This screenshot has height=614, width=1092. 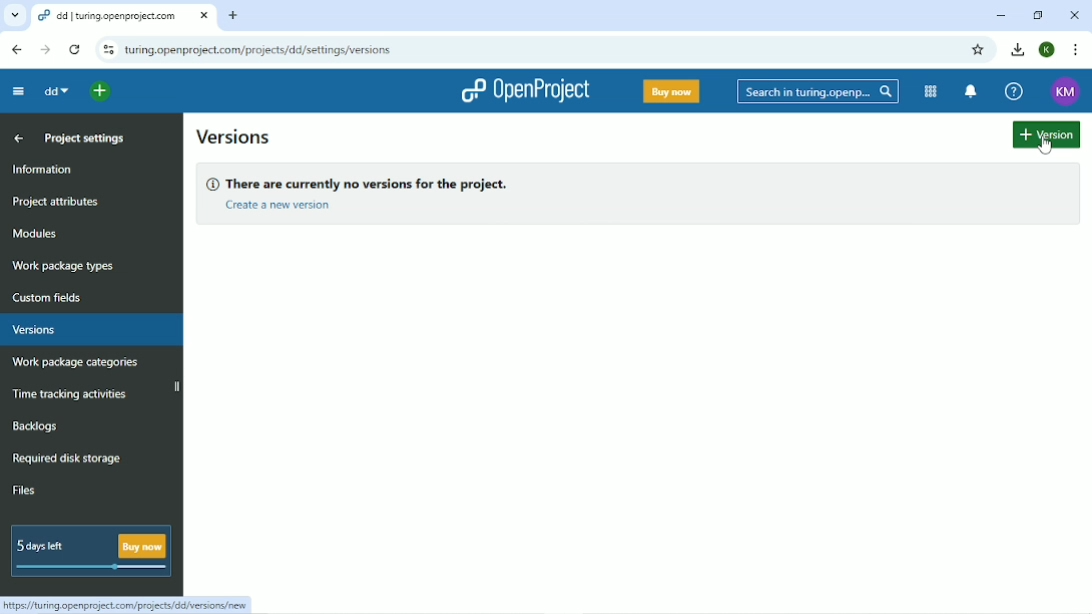 I want to click on Restore down, so click(x=1039, y=15).